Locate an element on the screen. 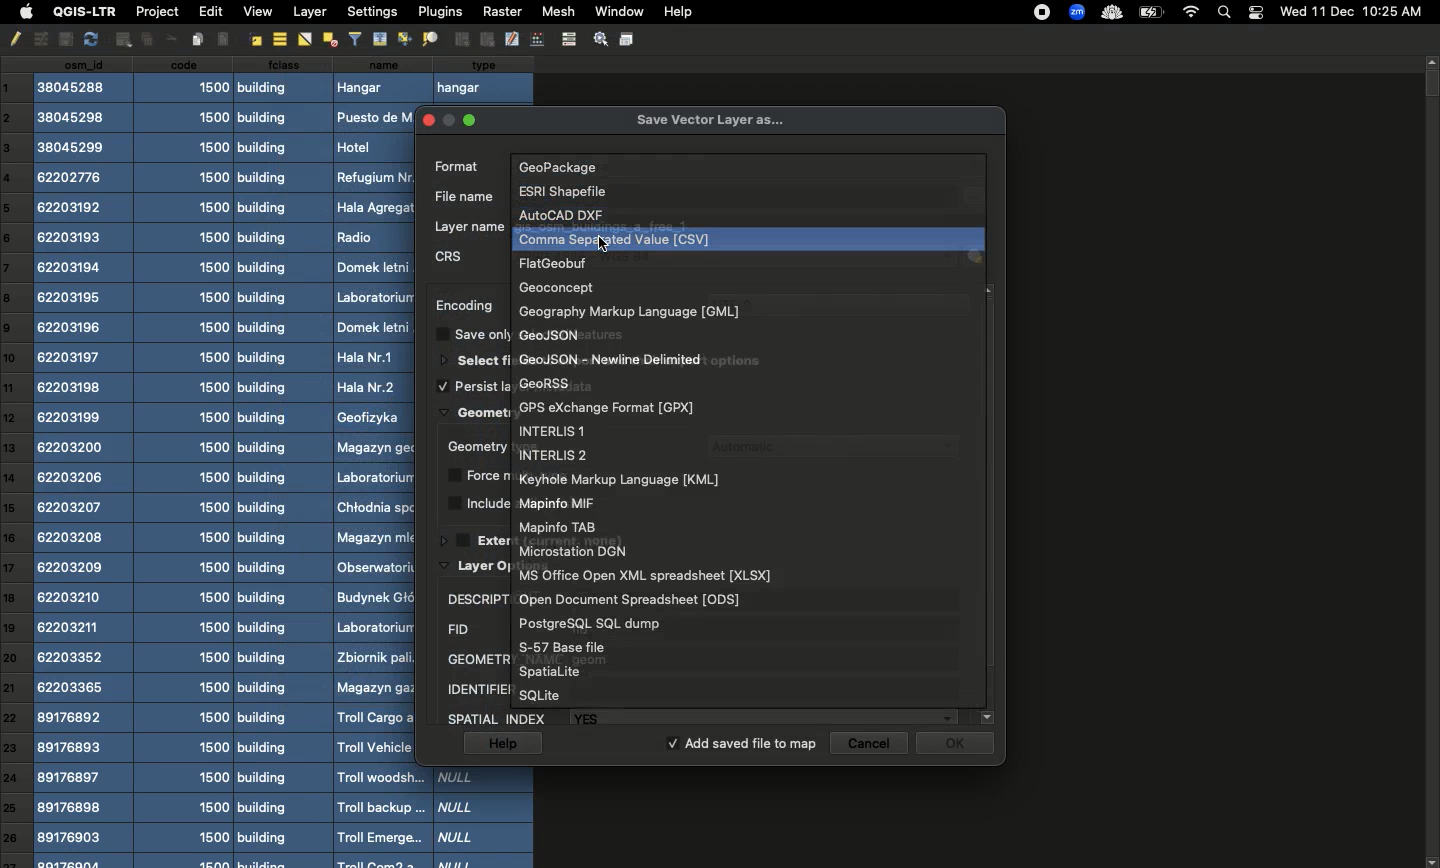 This screenshot has width=1440, height=868. Notification is located at coordinates (1255, 11).